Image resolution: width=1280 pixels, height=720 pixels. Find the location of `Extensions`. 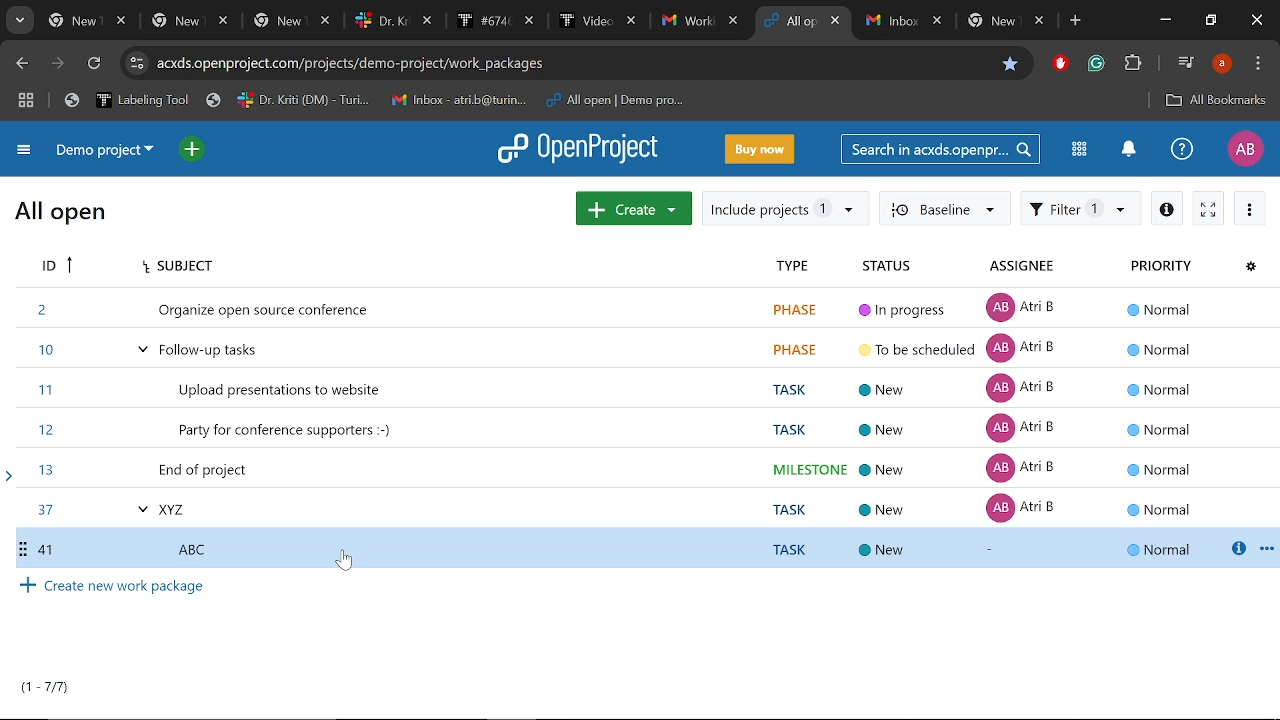

Extensions is located at coordinates (1132, 64).